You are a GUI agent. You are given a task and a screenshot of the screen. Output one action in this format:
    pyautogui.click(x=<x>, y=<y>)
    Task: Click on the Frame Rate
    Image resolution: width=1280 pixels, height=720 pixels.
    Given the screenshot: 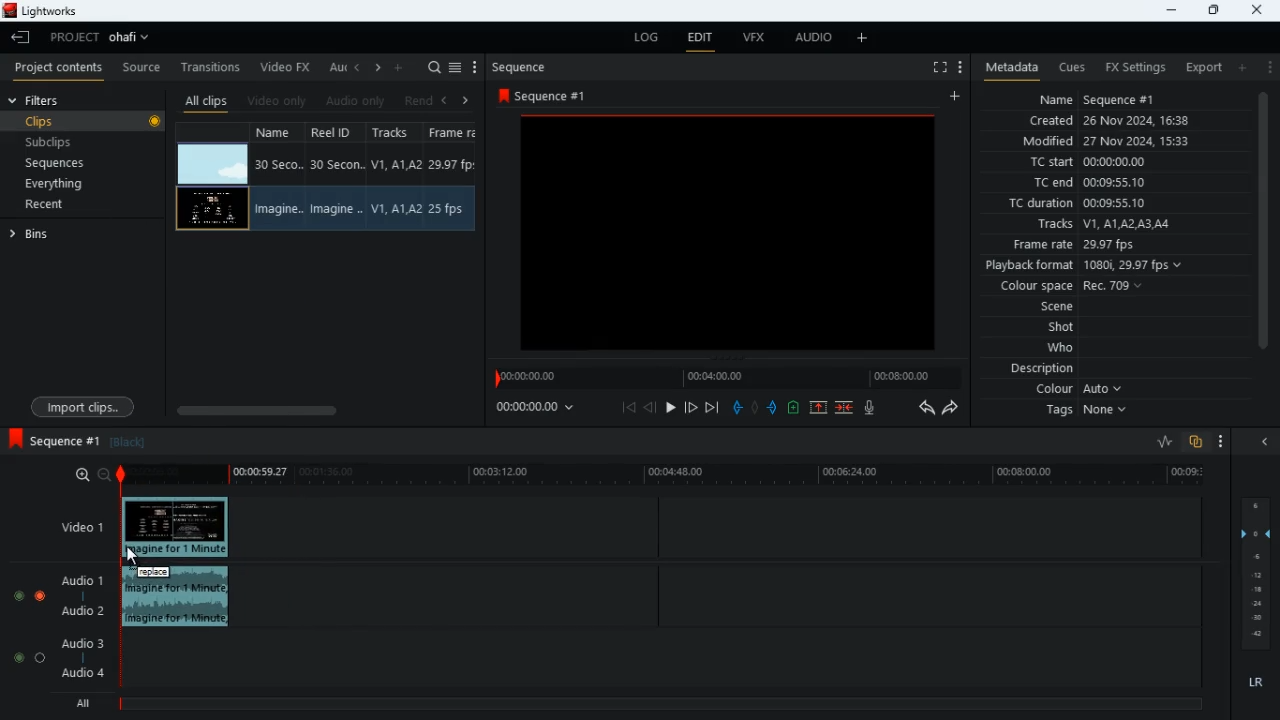 What is the action you would take?
    pyautogui.click(x=450, y=209)
    